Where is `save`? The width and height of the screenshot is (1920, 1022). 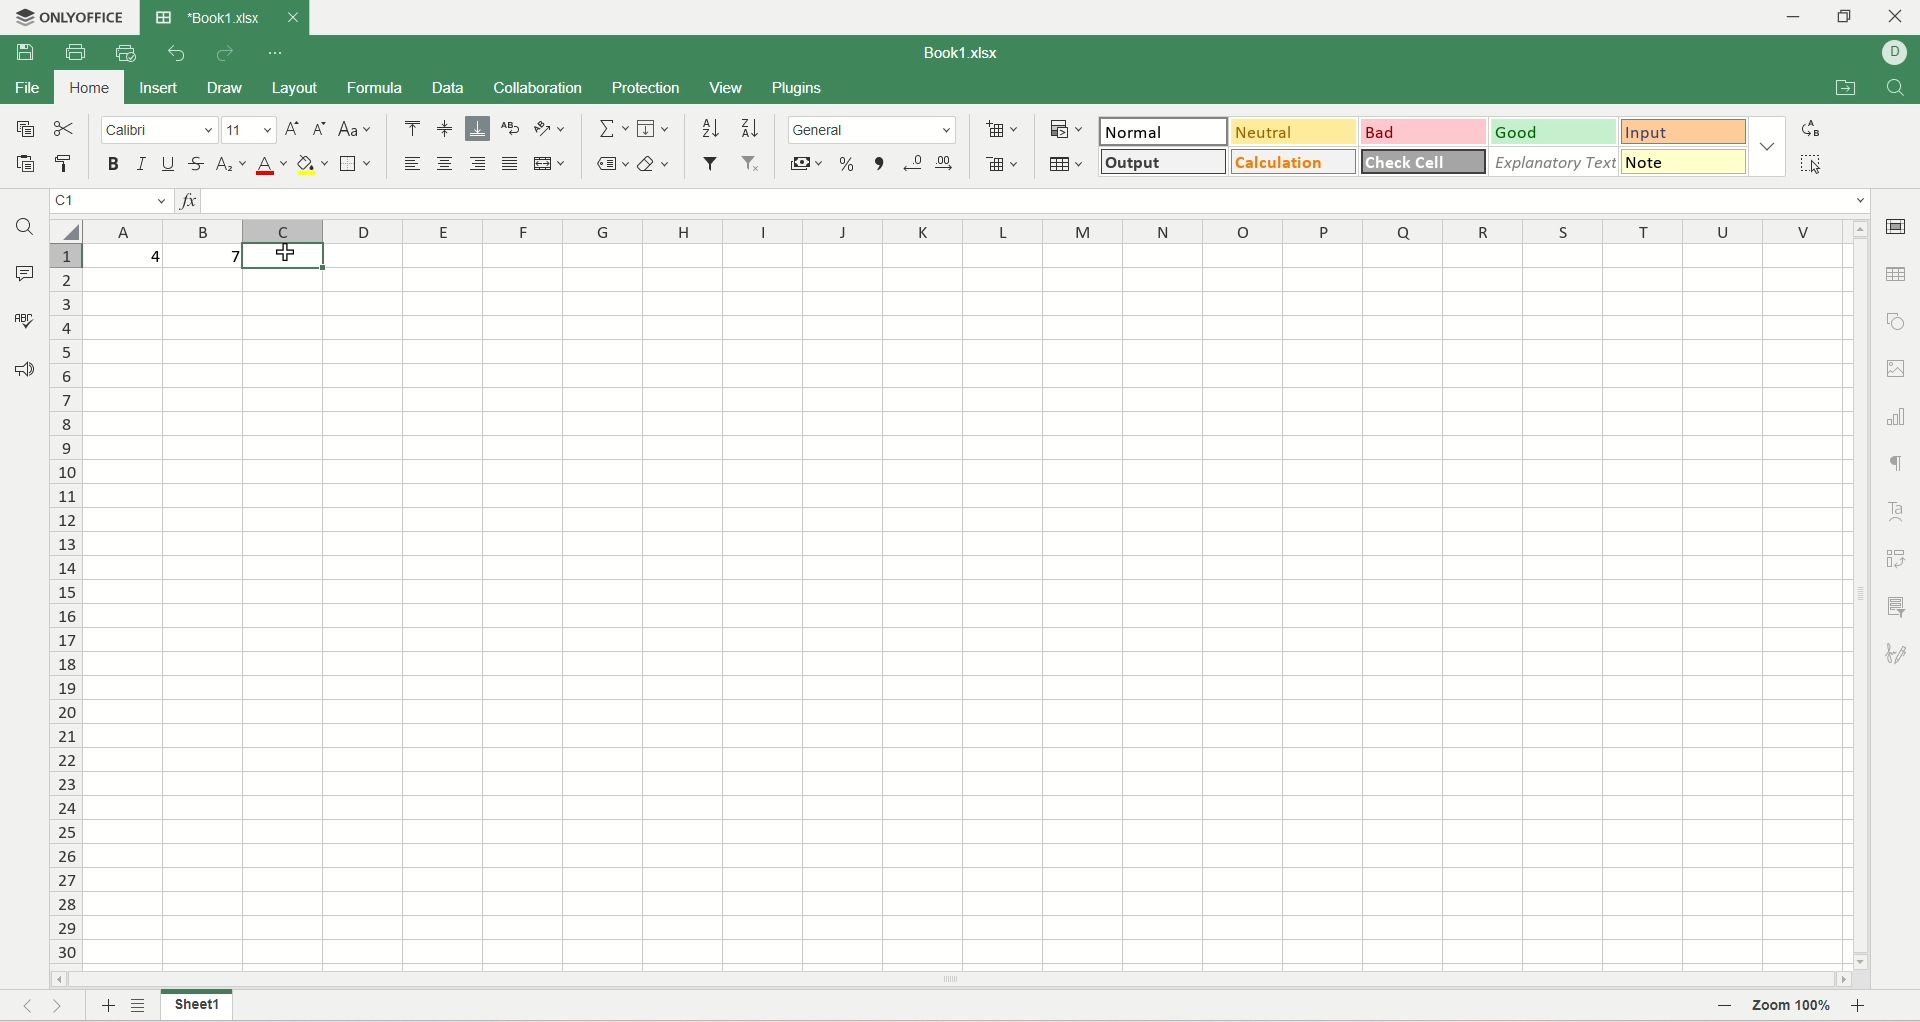 save is located at coordinates (25, 51).